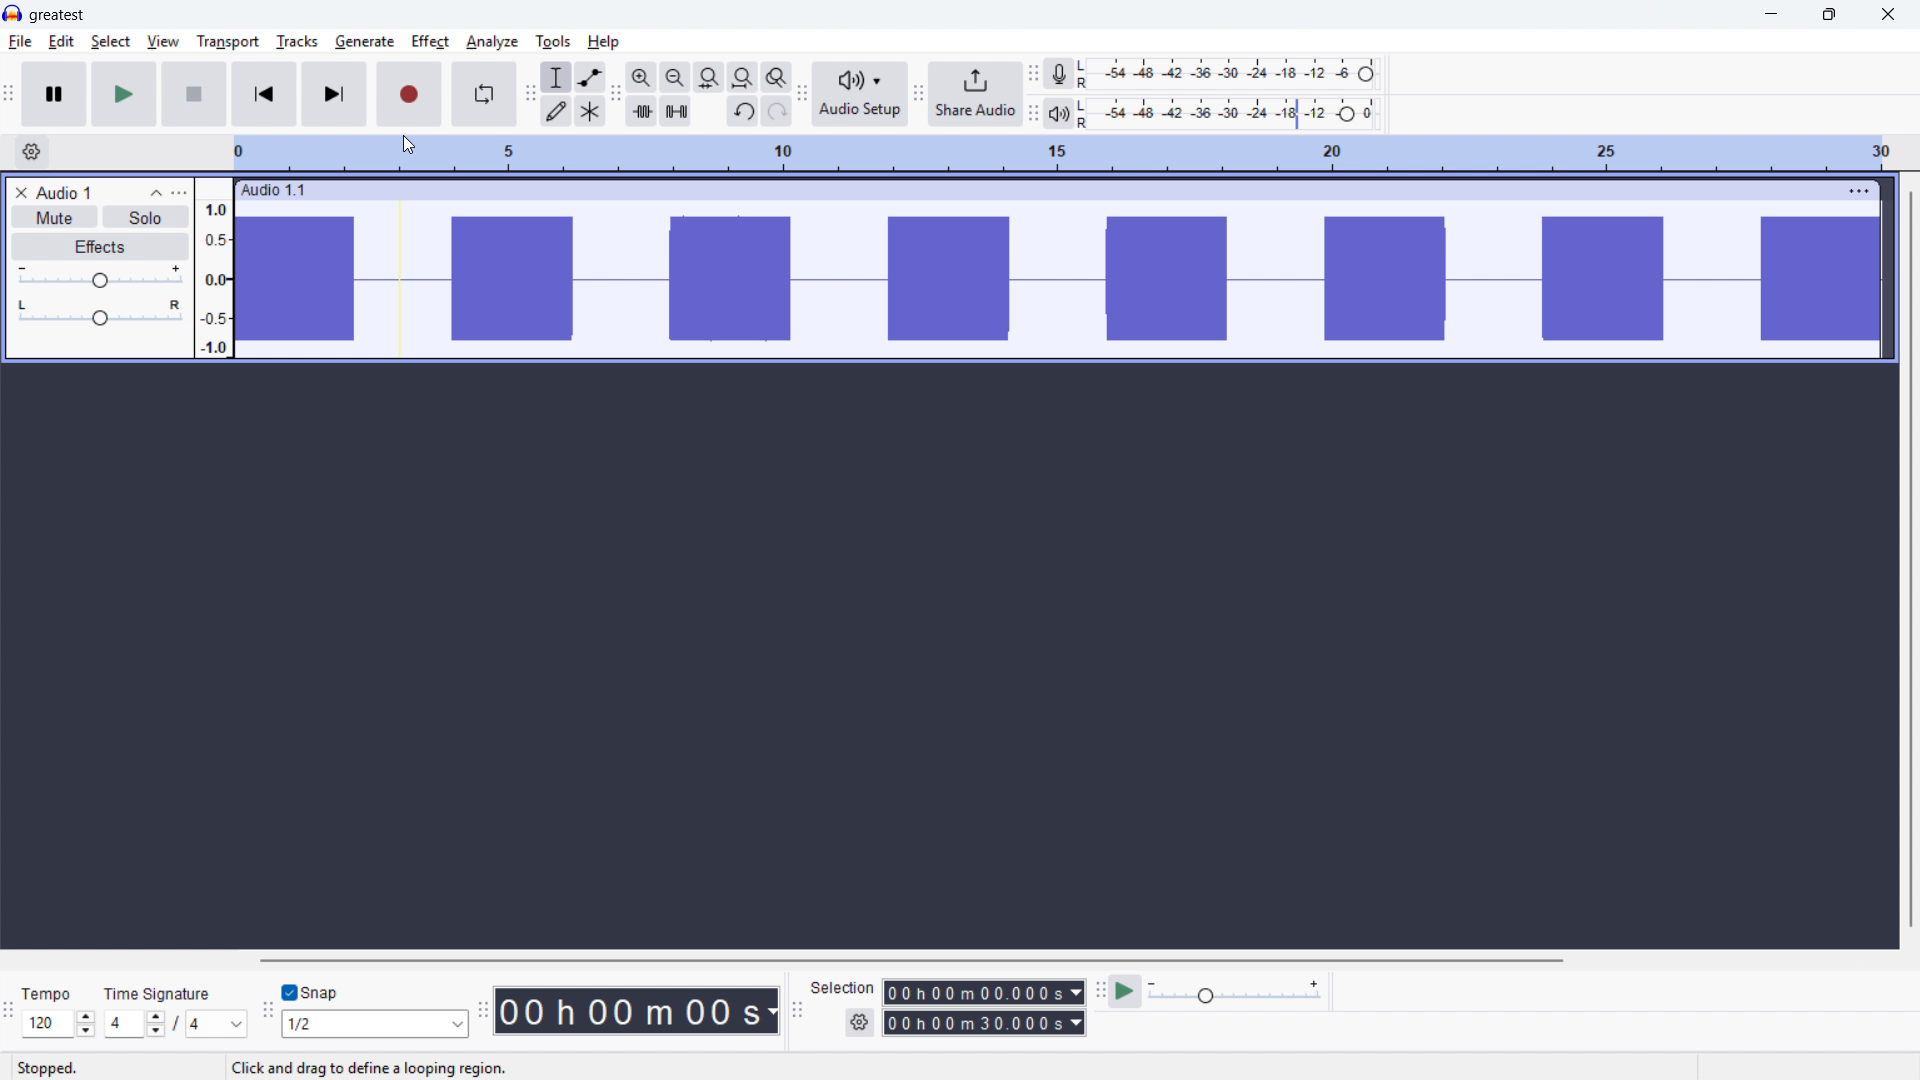  Describe the element at coordinates (801, 97) in the screenshot. I see `audio setup toolbar` at that location.